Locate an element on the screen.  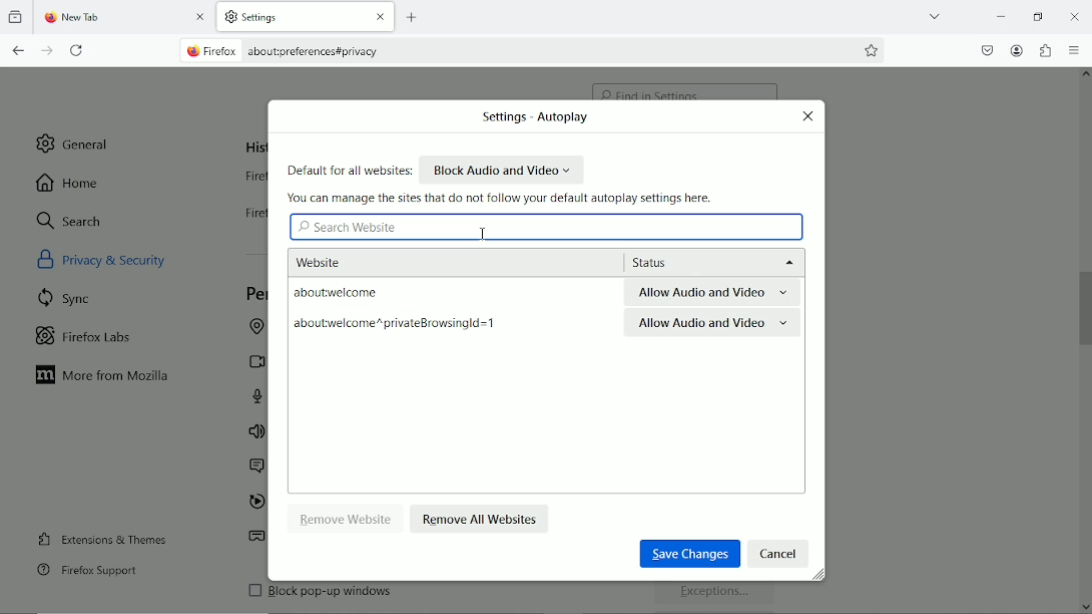
website is located at coordinates (346, 260).